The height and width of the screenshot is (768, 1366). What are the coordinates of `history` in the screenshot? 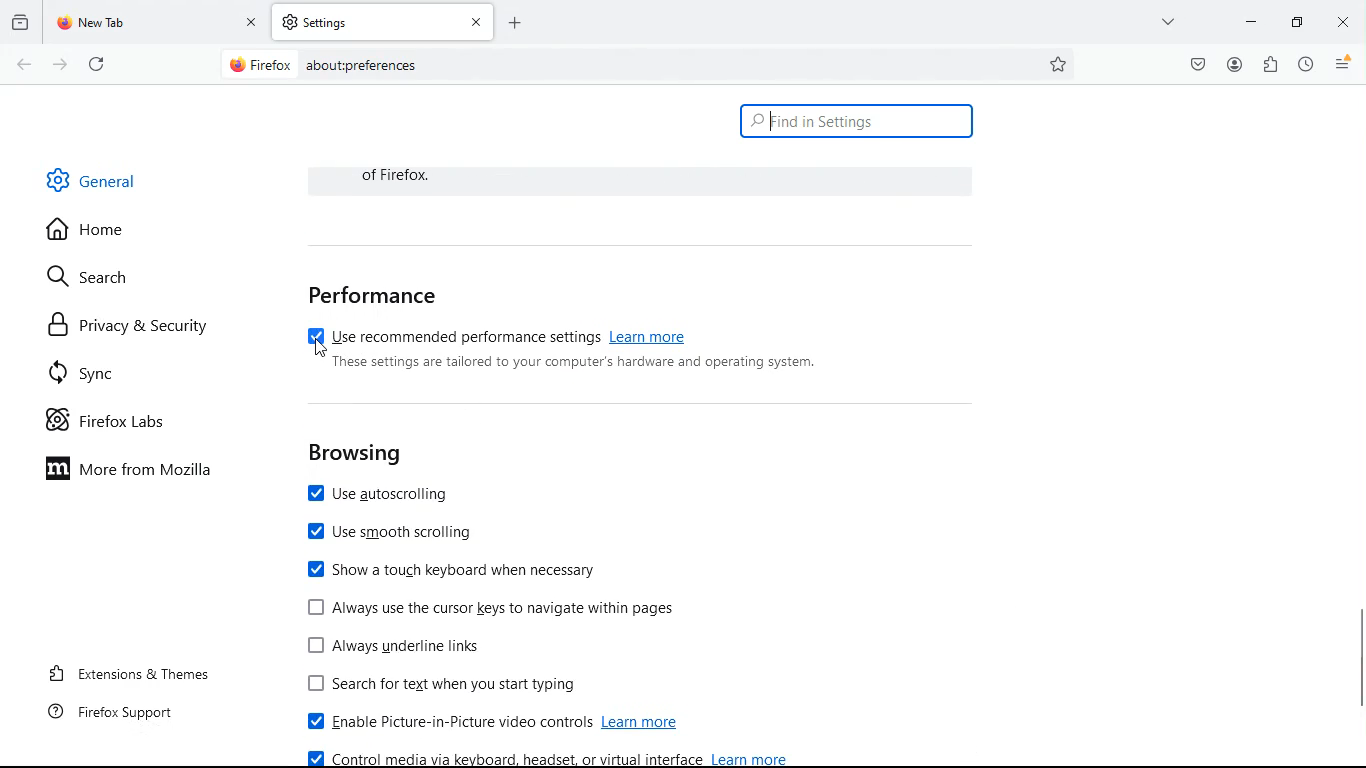 It's located at (20, 23).